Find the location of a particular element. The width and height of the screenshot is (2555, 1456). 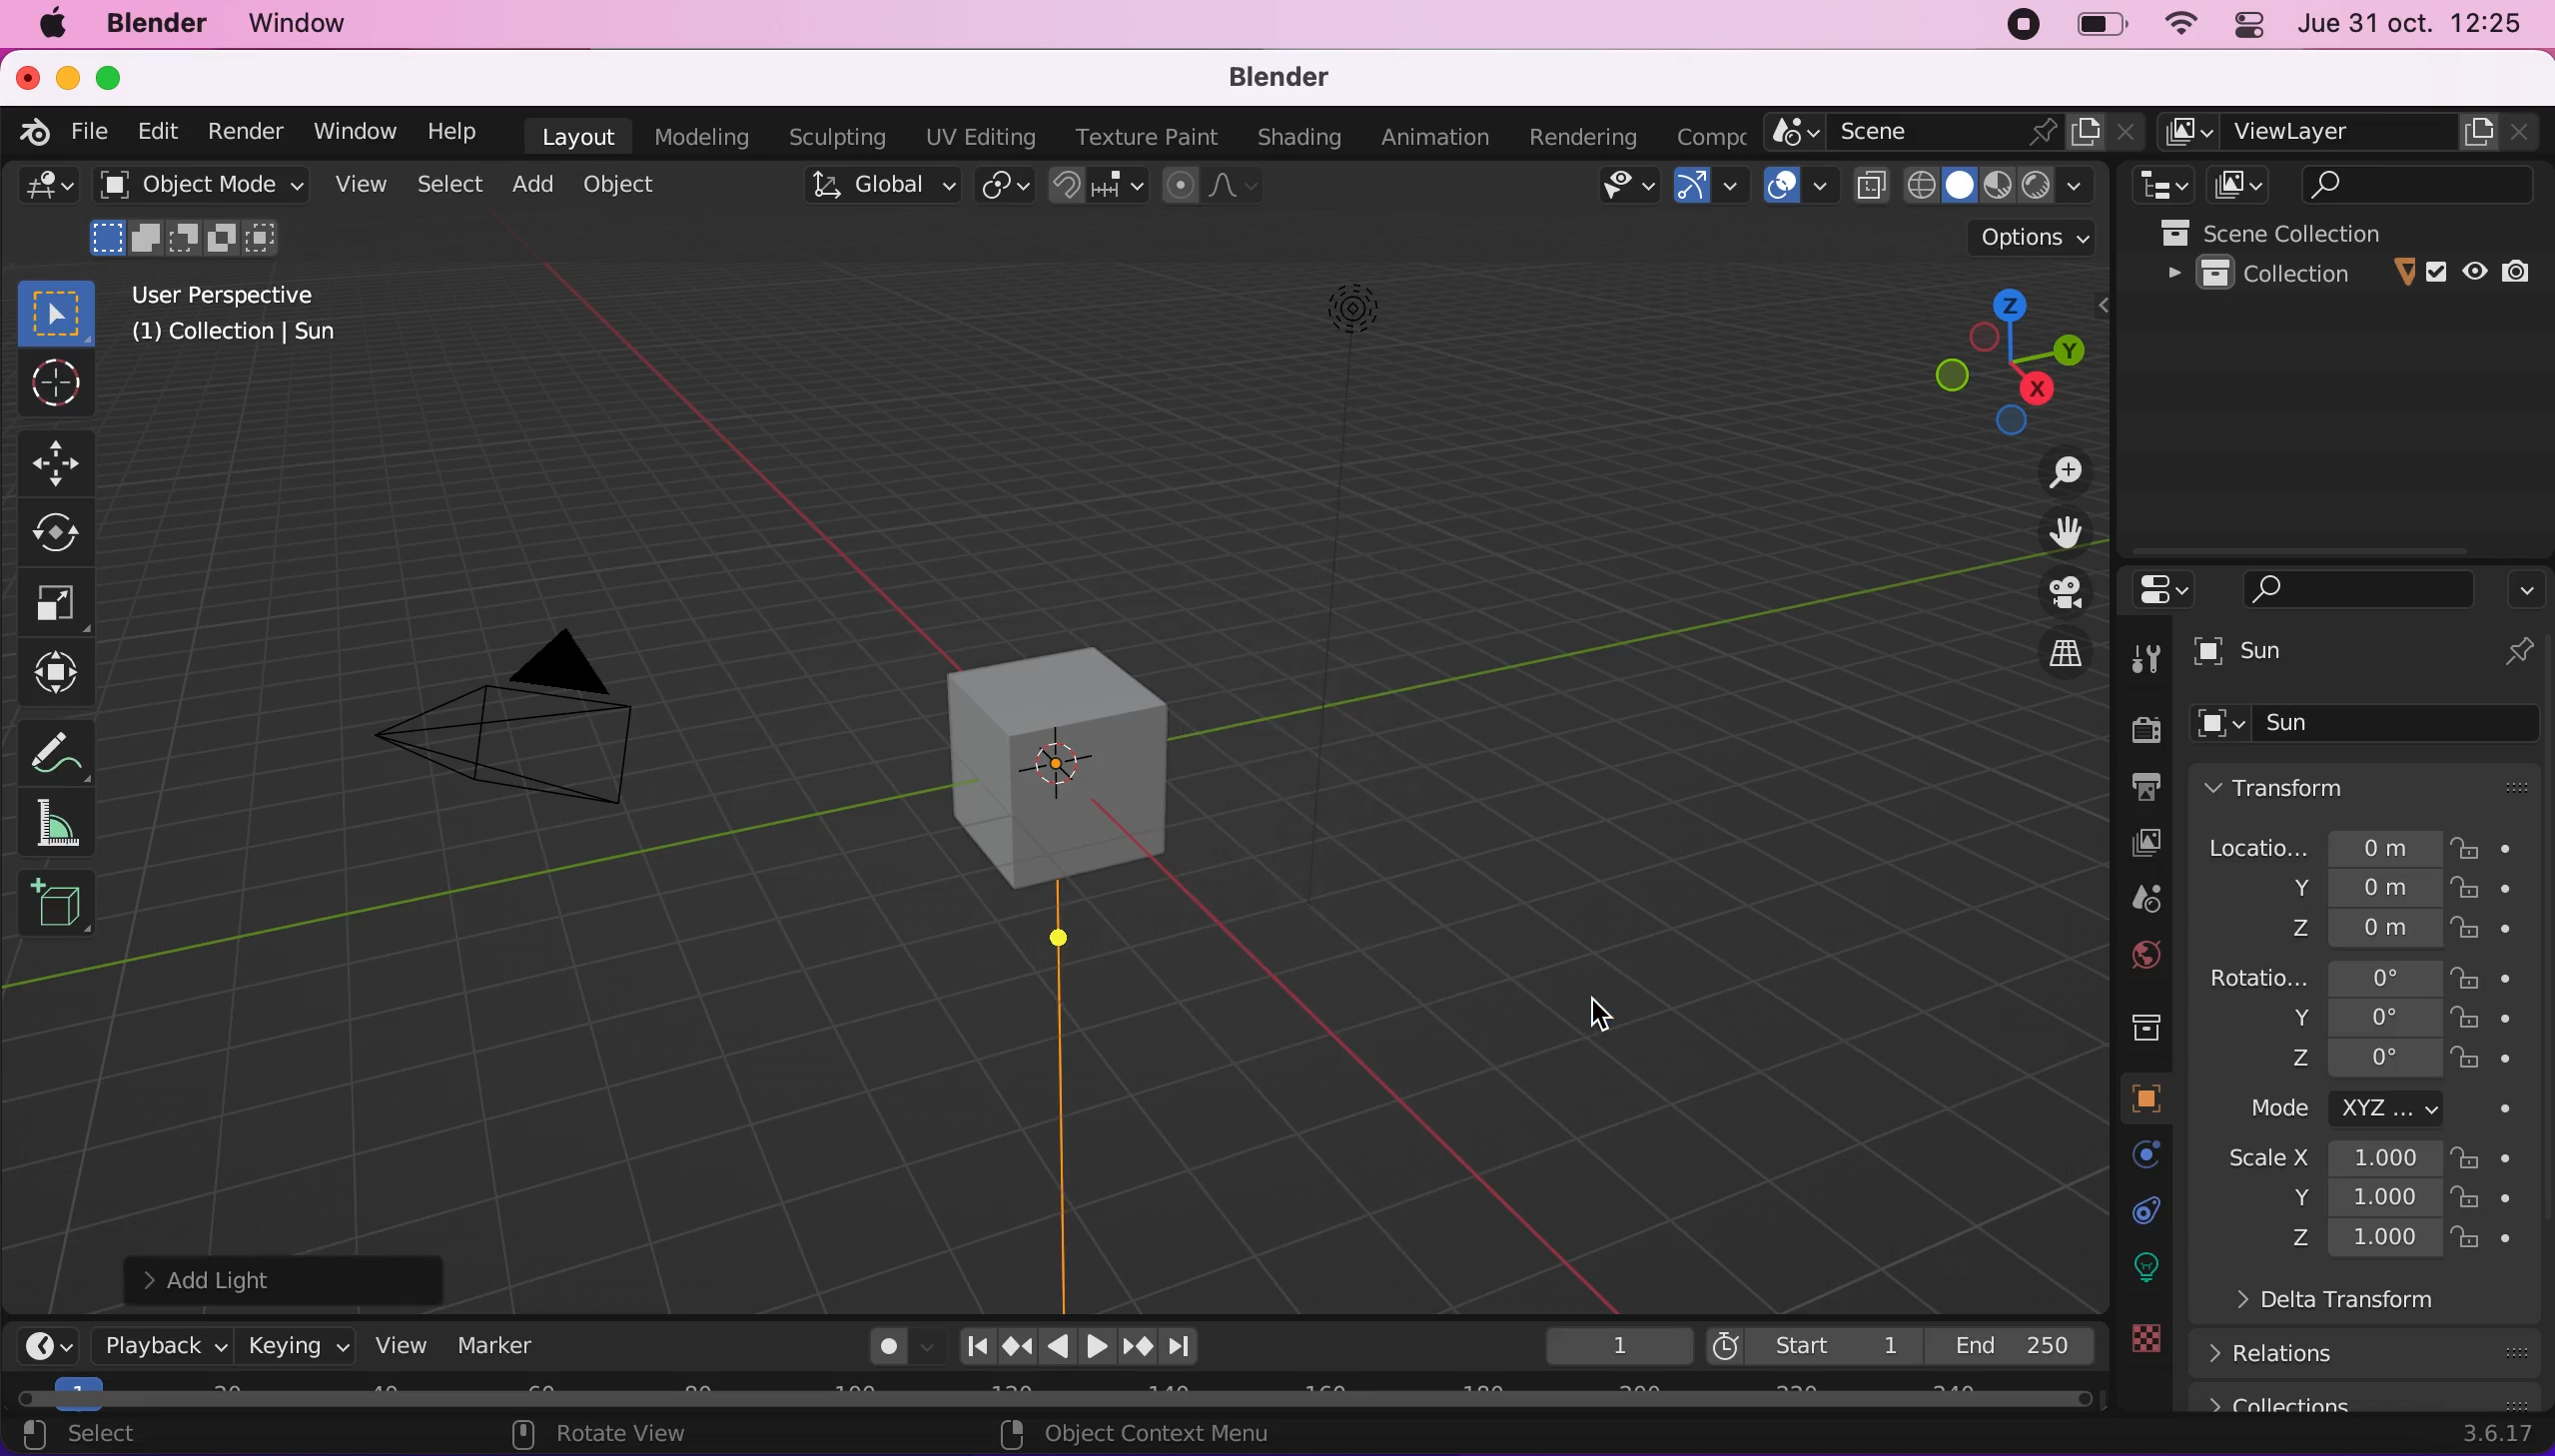

keying is located at coordinates (295, 1342).